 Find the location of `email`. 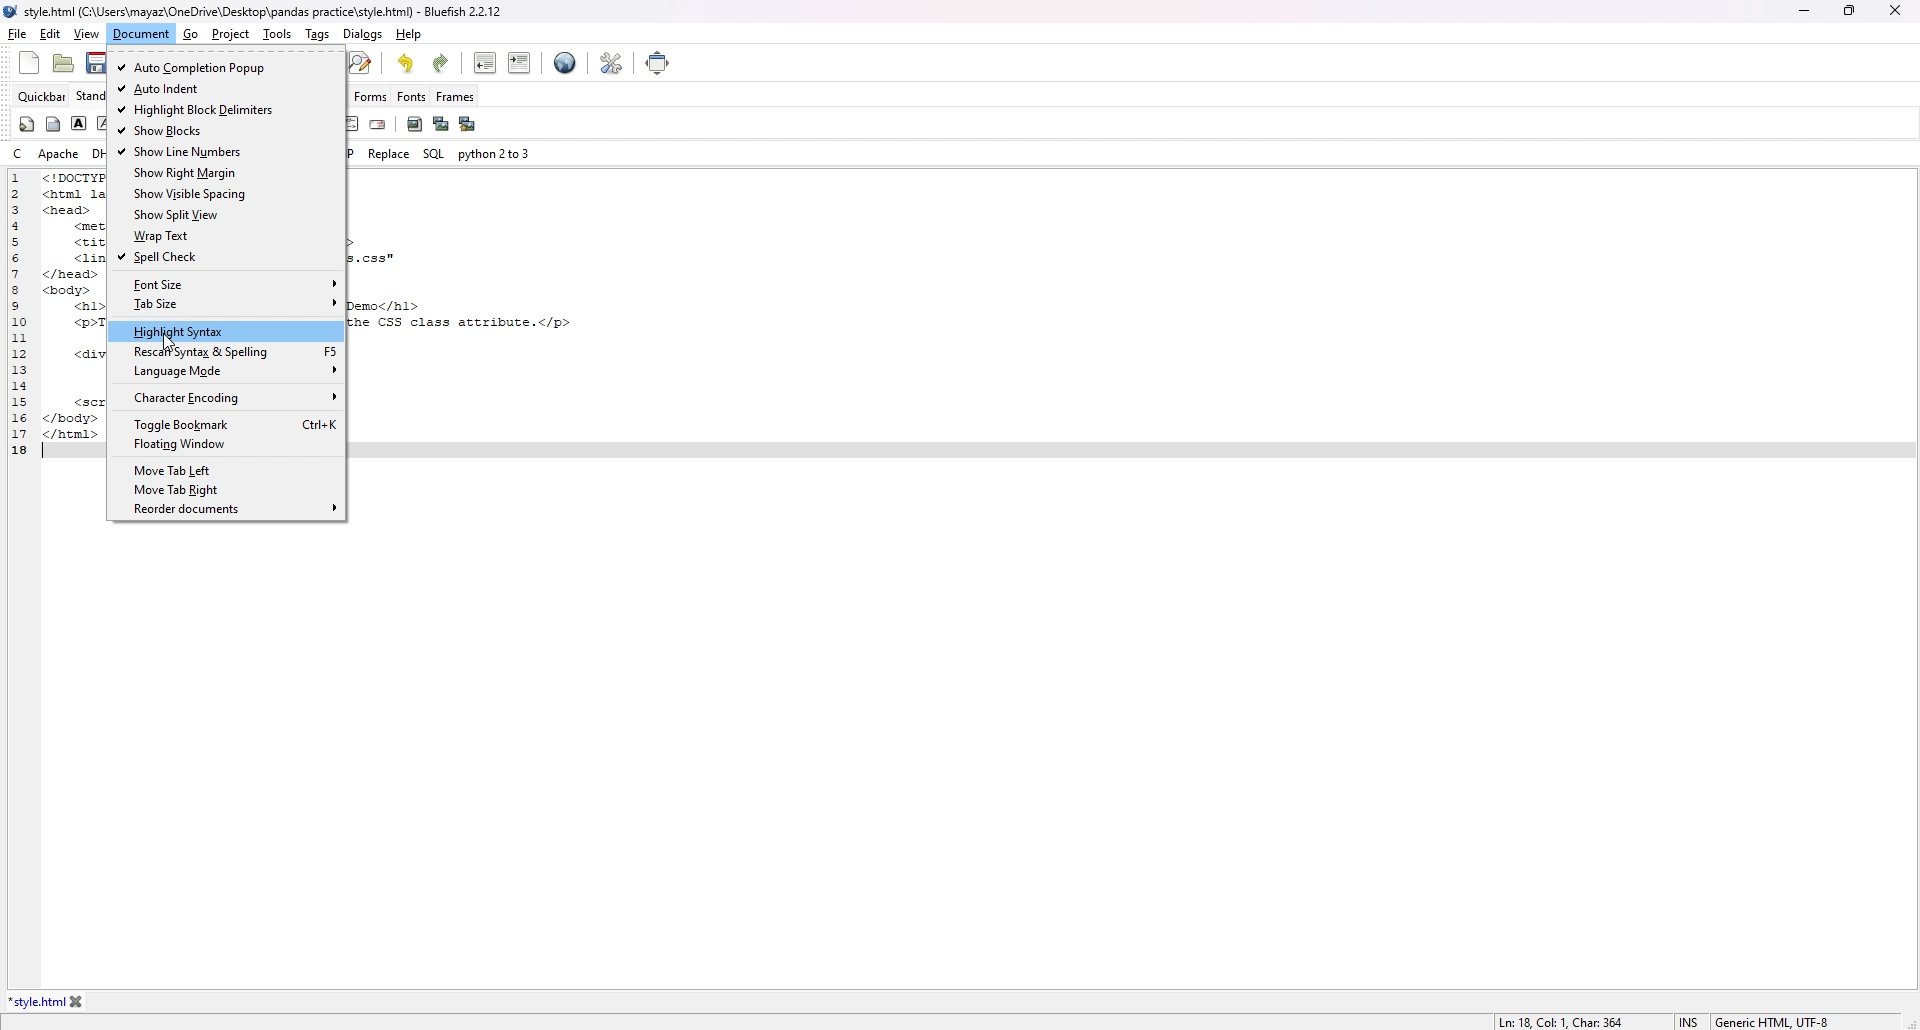

email is located at coordinates (379, 124).